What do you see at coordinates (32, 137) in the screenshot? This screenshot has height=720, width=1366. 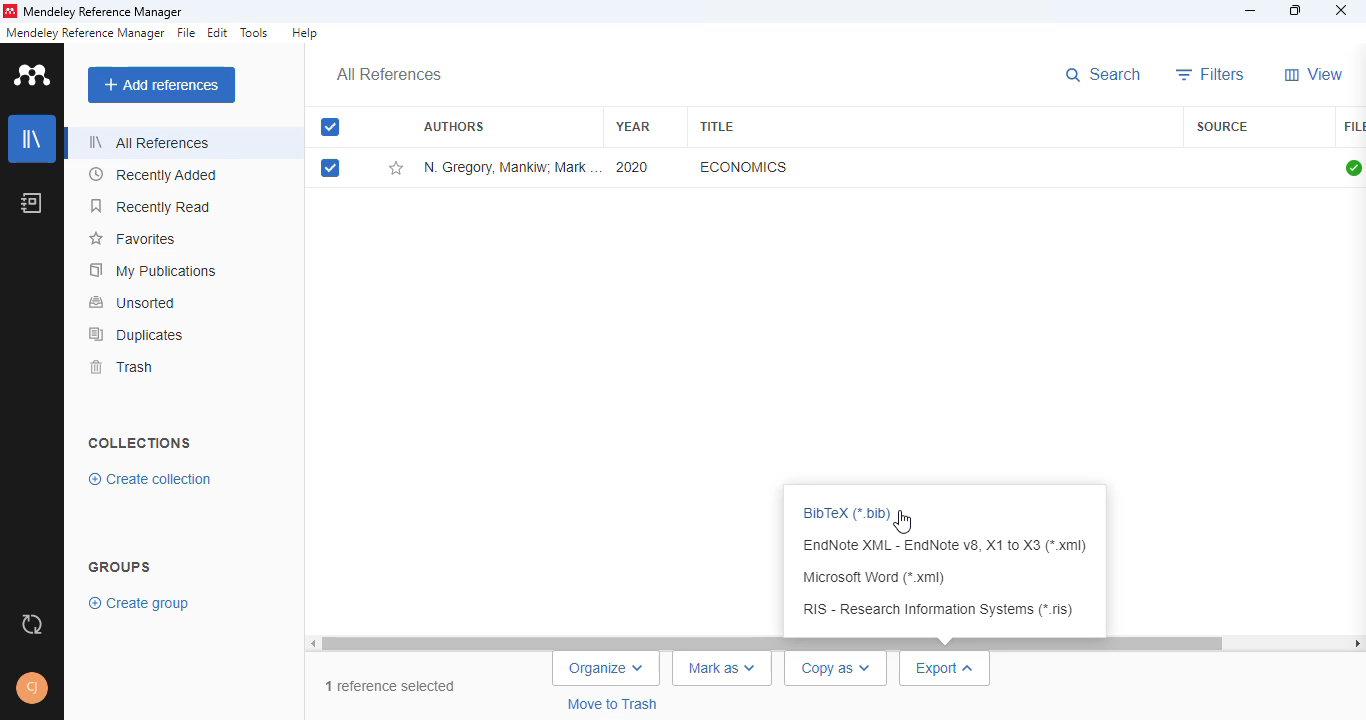 I see `library` at bounding box center [32, 137].